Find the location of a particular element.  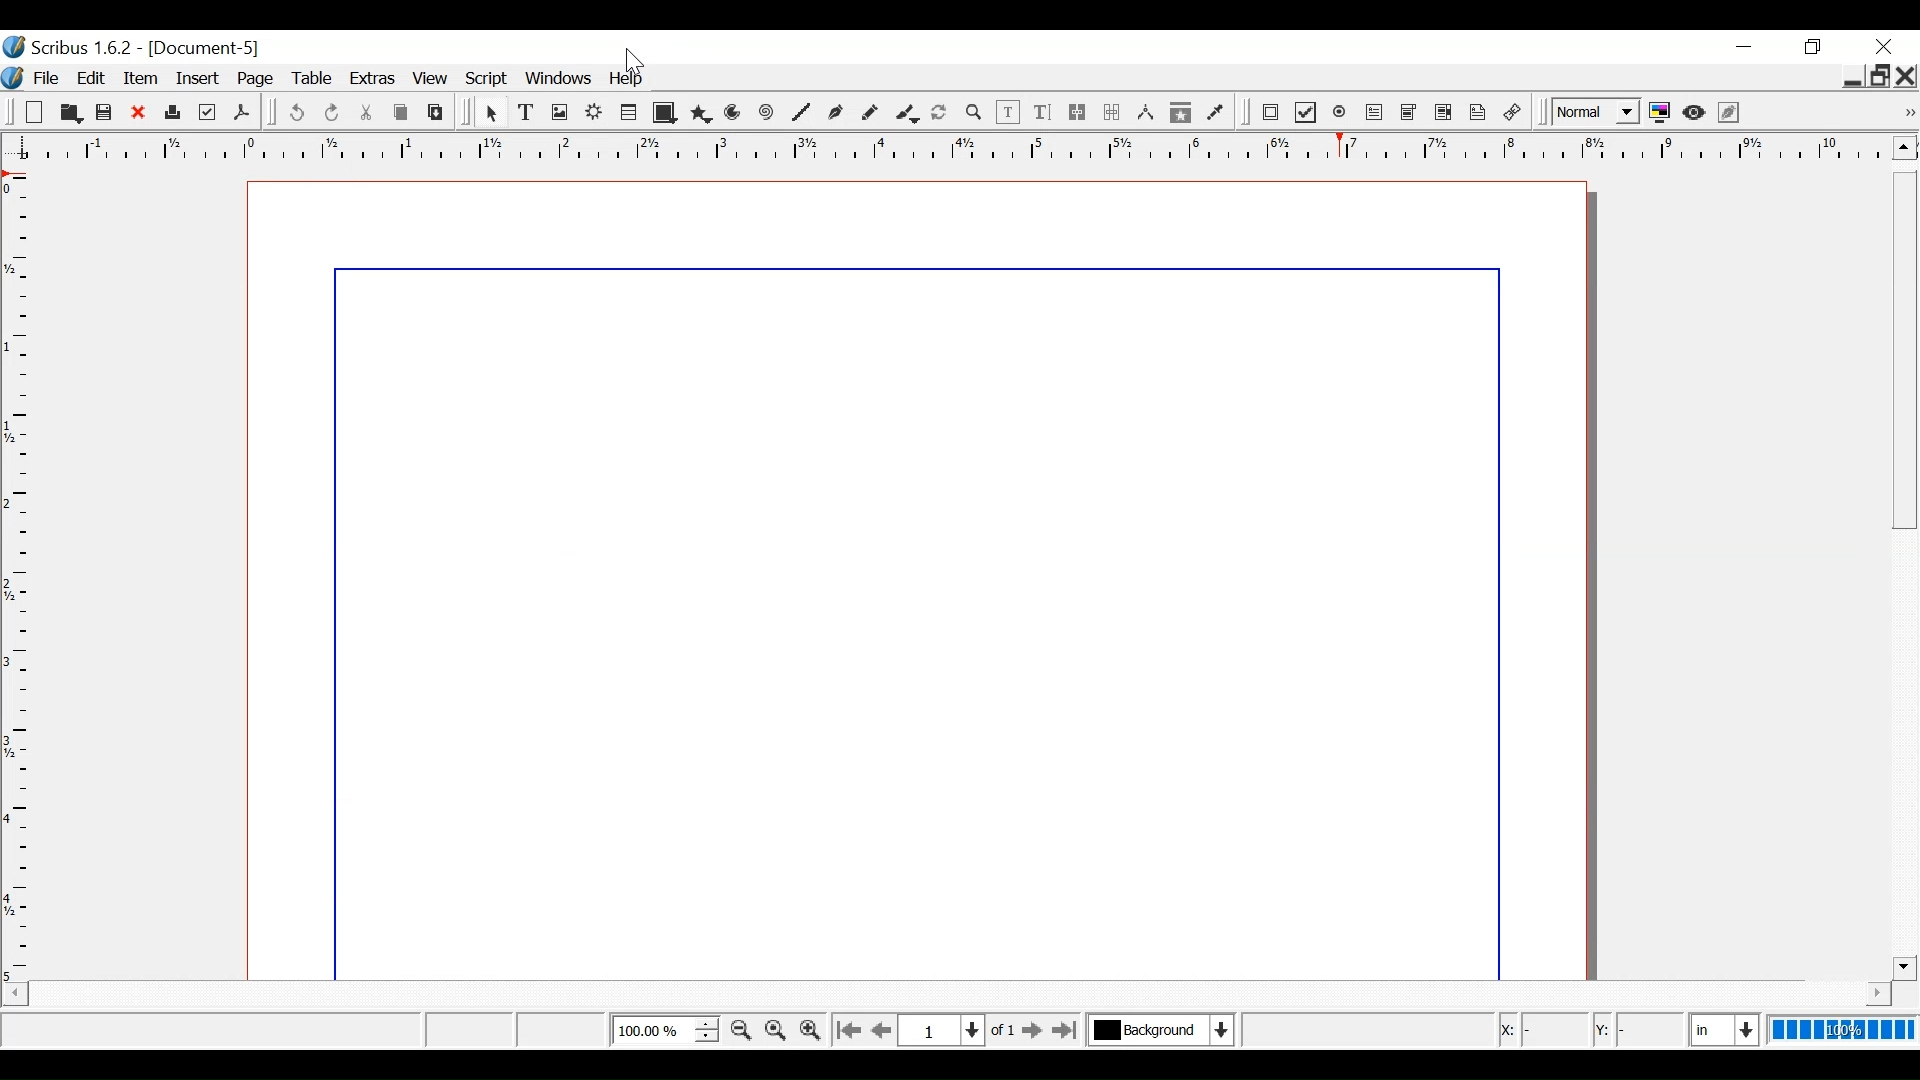

Shape is located at coordinates (662, 113).